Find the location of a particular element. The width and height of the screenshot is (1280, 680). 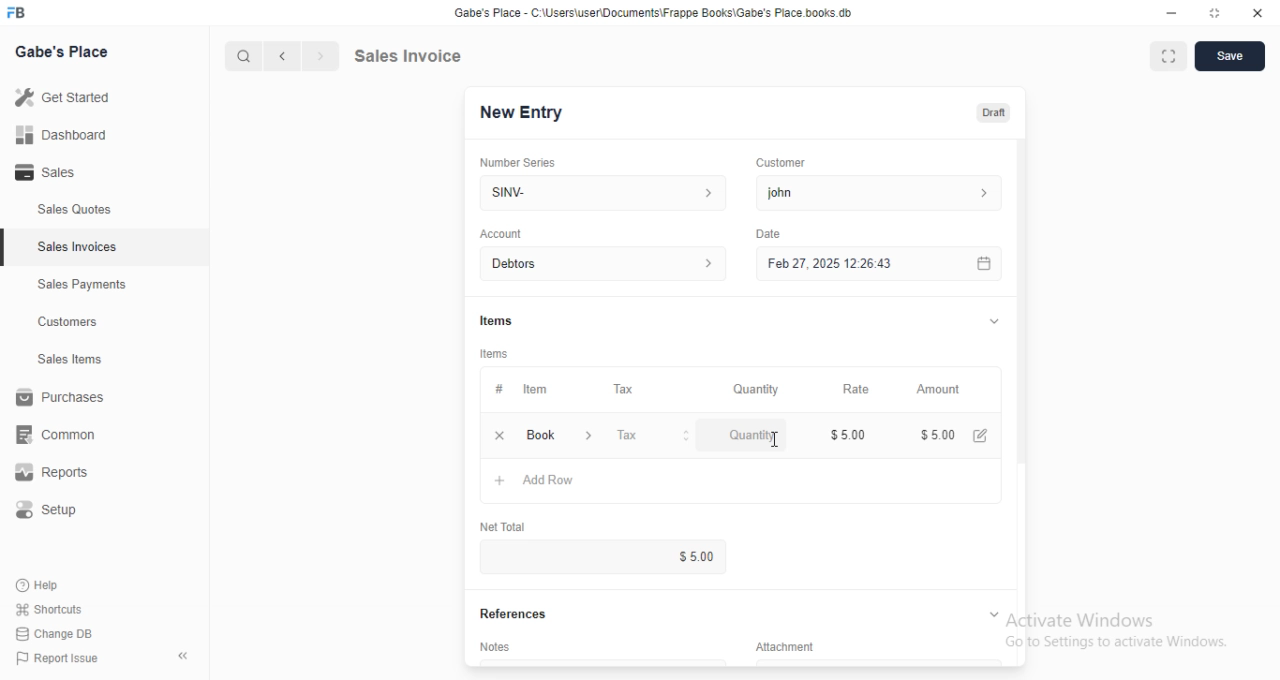

Quantity is located at coordinates (756, 388).